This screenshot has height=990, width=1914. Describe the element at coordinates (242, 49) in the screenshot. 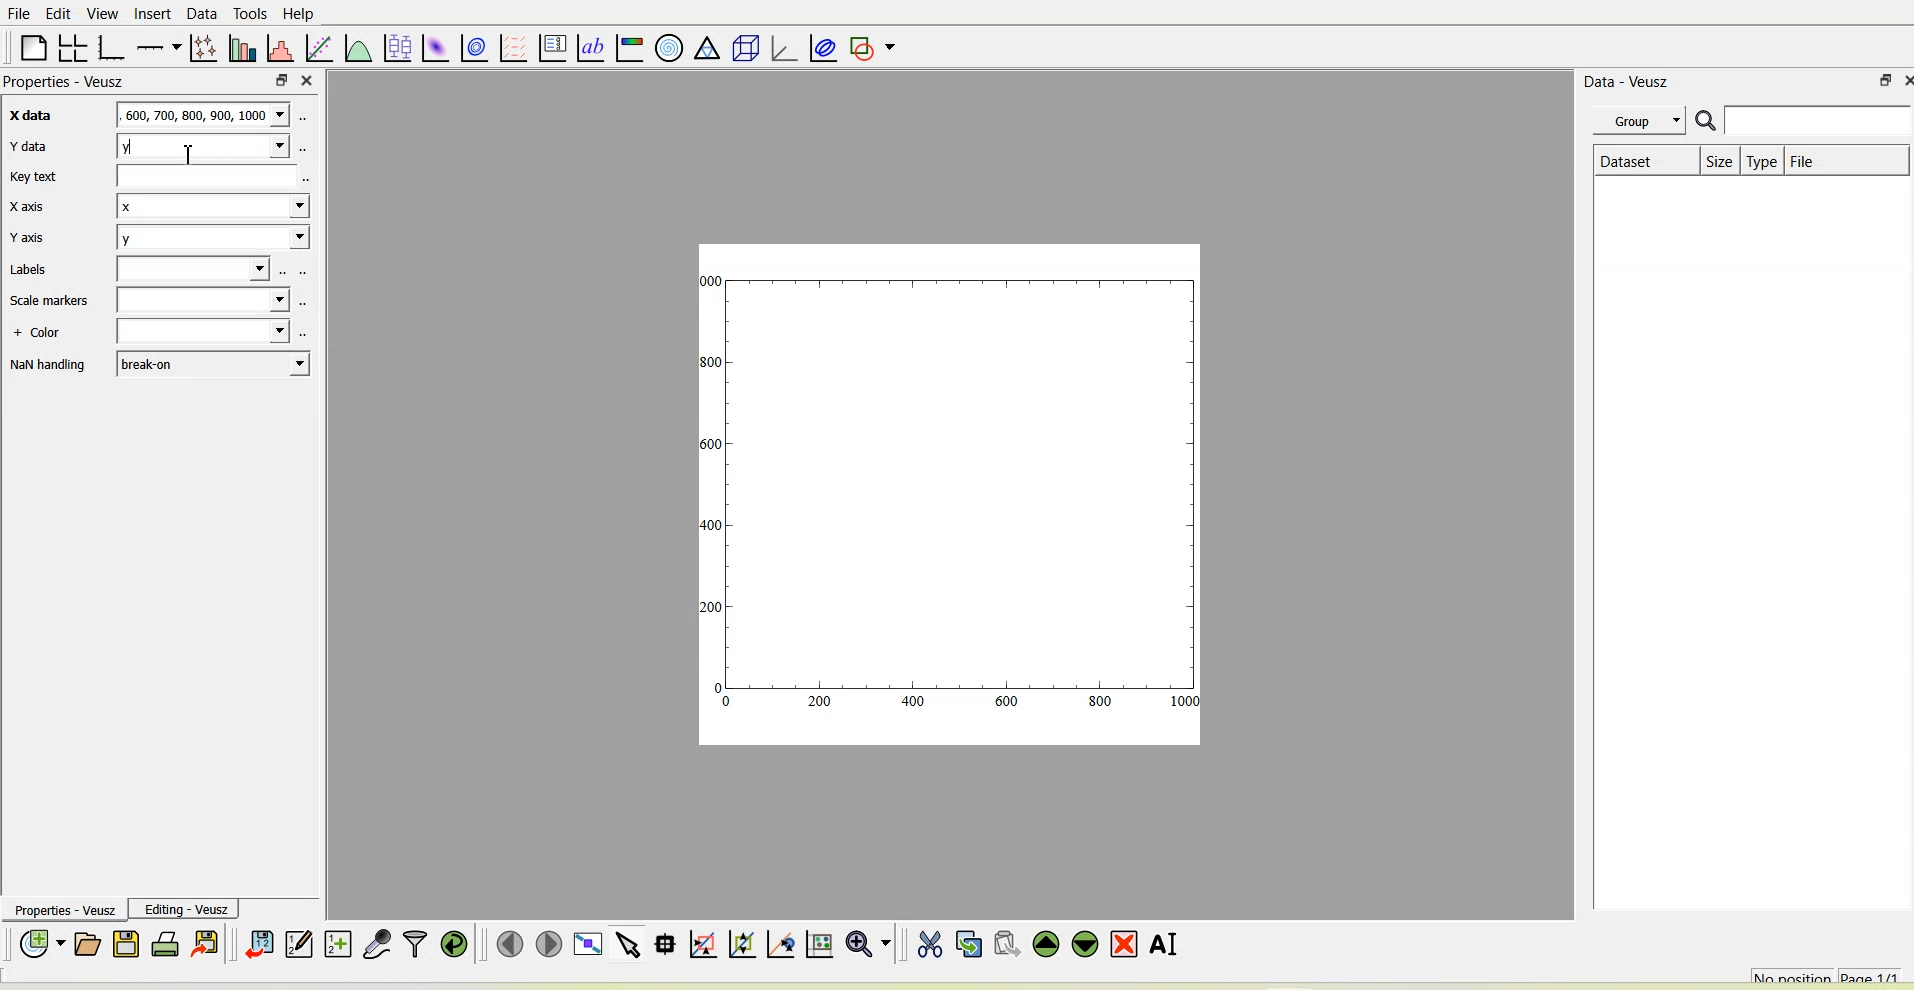

I see `Plot bar charts` at that location.